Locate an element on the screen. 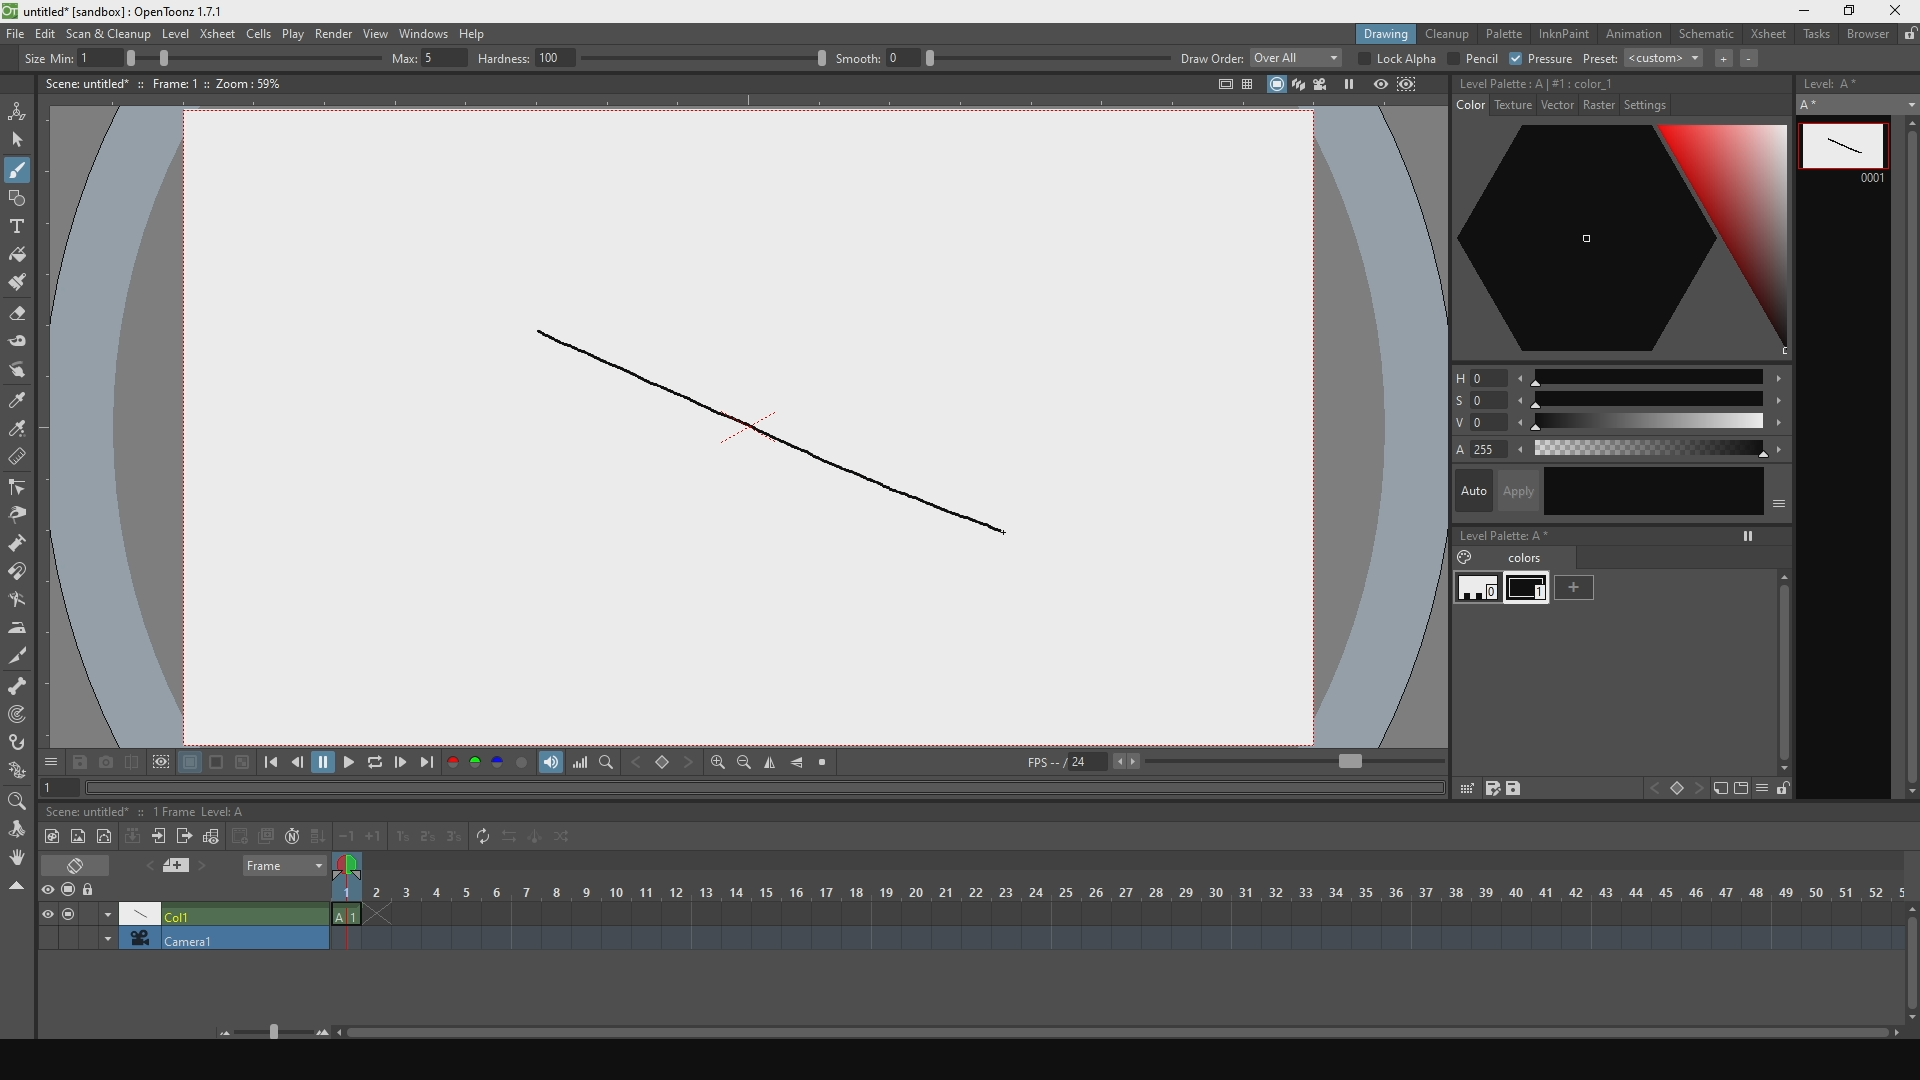 Image resolution: width=1920 pixels, height=1080 pixels. size min is located at coordinates (76, 57).